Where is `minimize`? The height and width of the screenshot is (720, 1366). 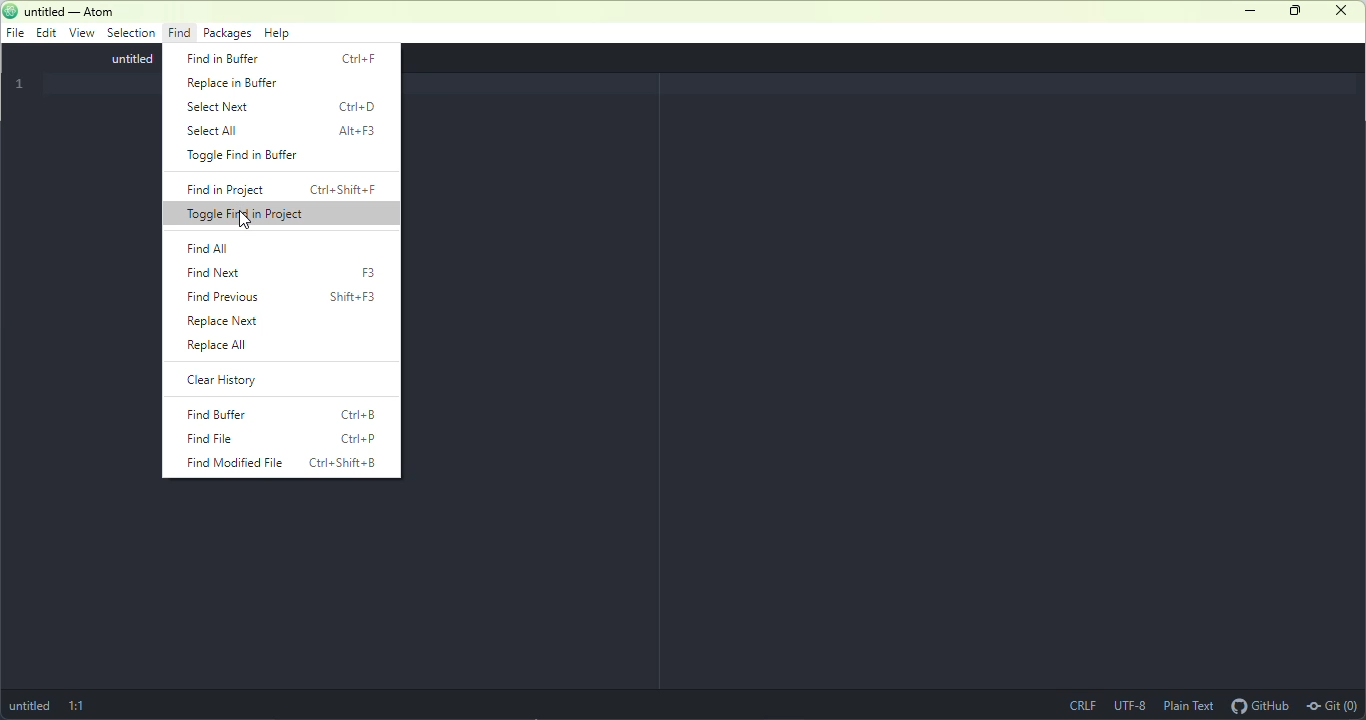 minimize is located at coordinates (1251, 11).